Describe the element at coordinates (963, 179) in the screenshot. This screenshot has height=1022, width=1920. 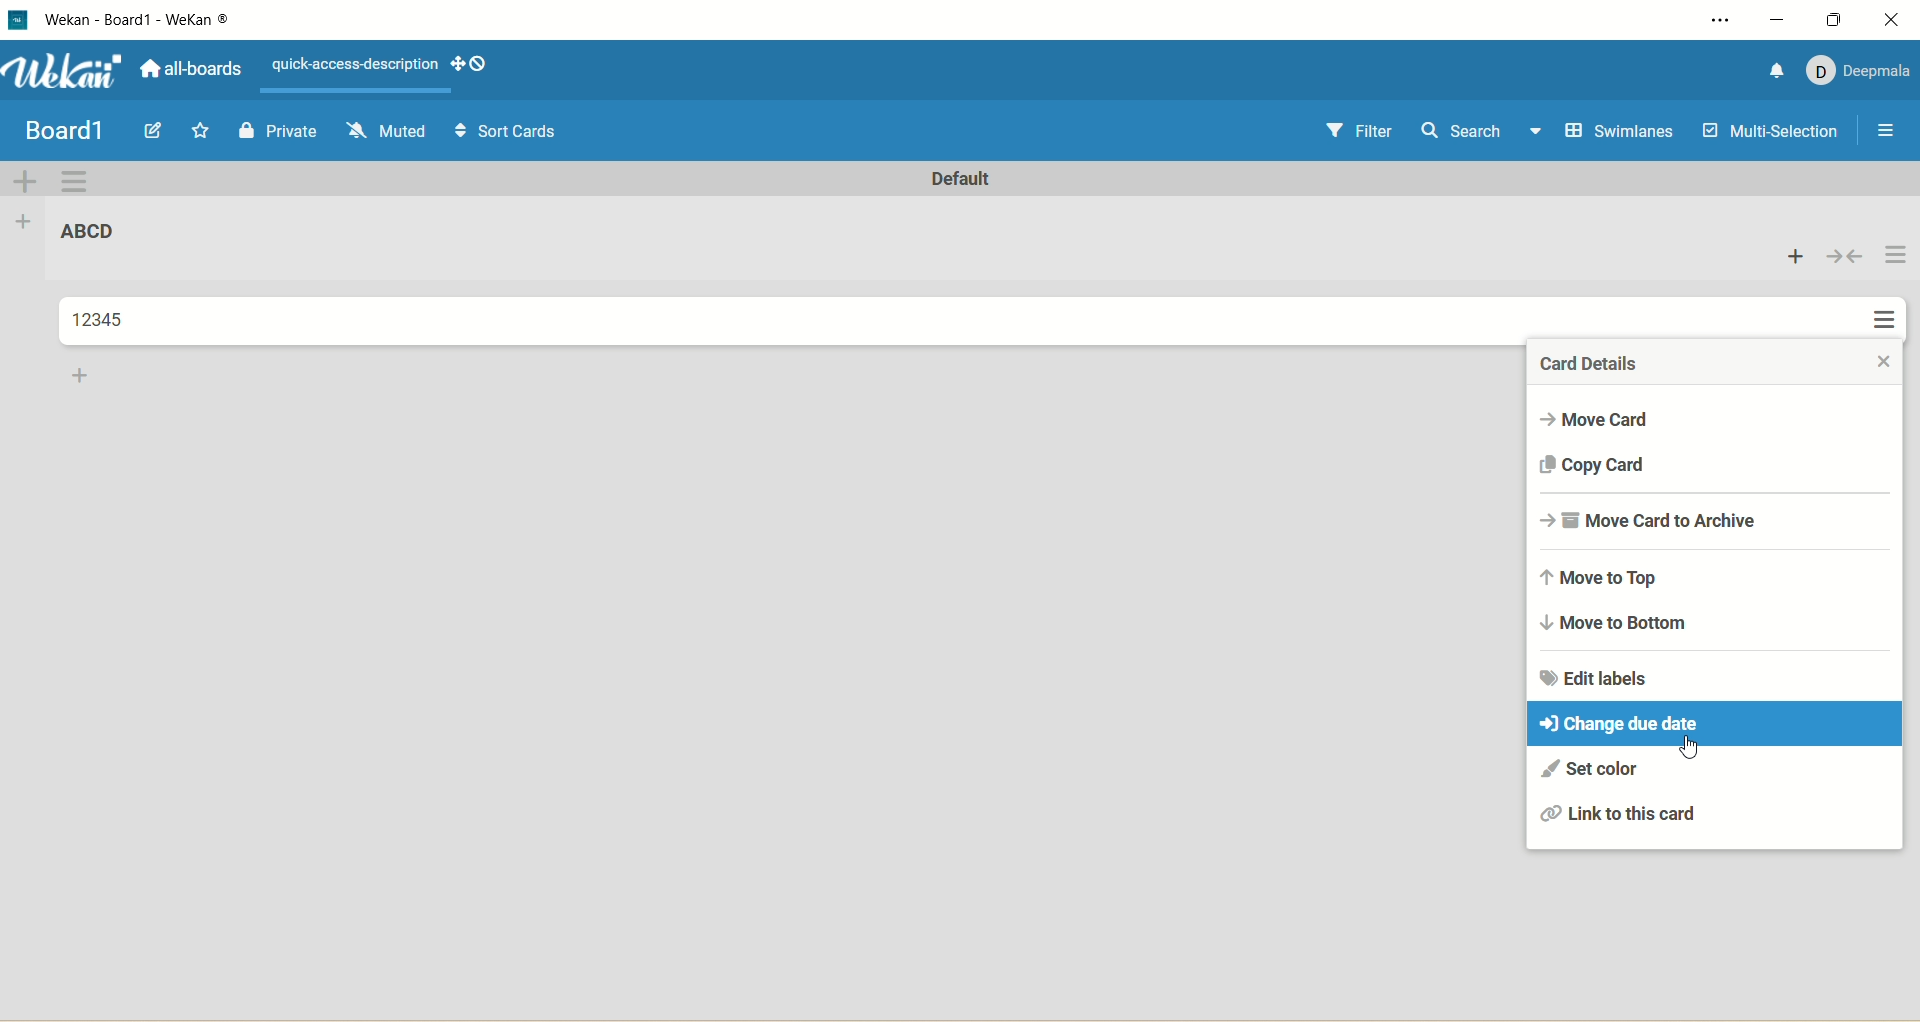
I see `default` at that location.